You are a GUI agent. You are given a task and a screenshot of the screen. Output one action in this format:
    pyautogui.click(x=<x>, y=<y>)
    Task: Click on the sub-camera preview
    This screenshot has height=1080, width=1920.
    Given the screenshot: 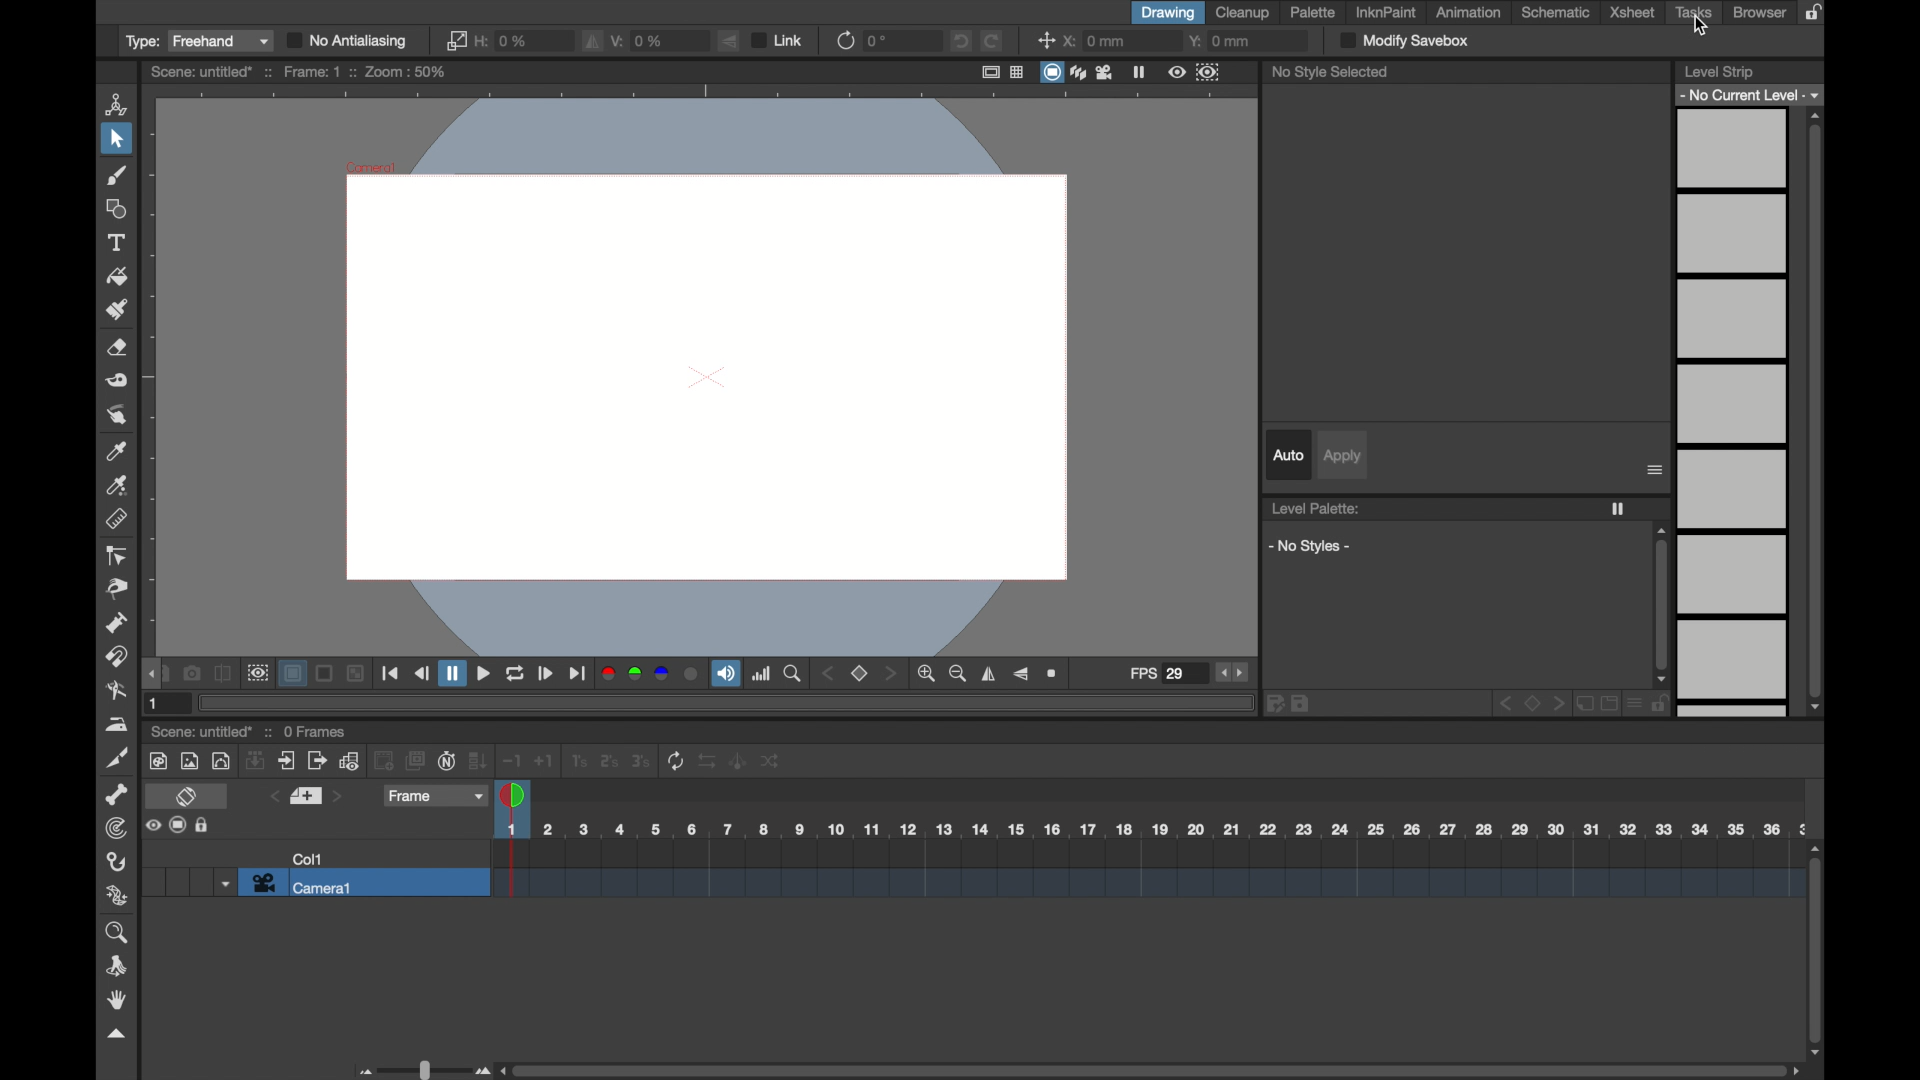 What is the action you would take?
    pyautogui.click(x=1206, y=71)
    